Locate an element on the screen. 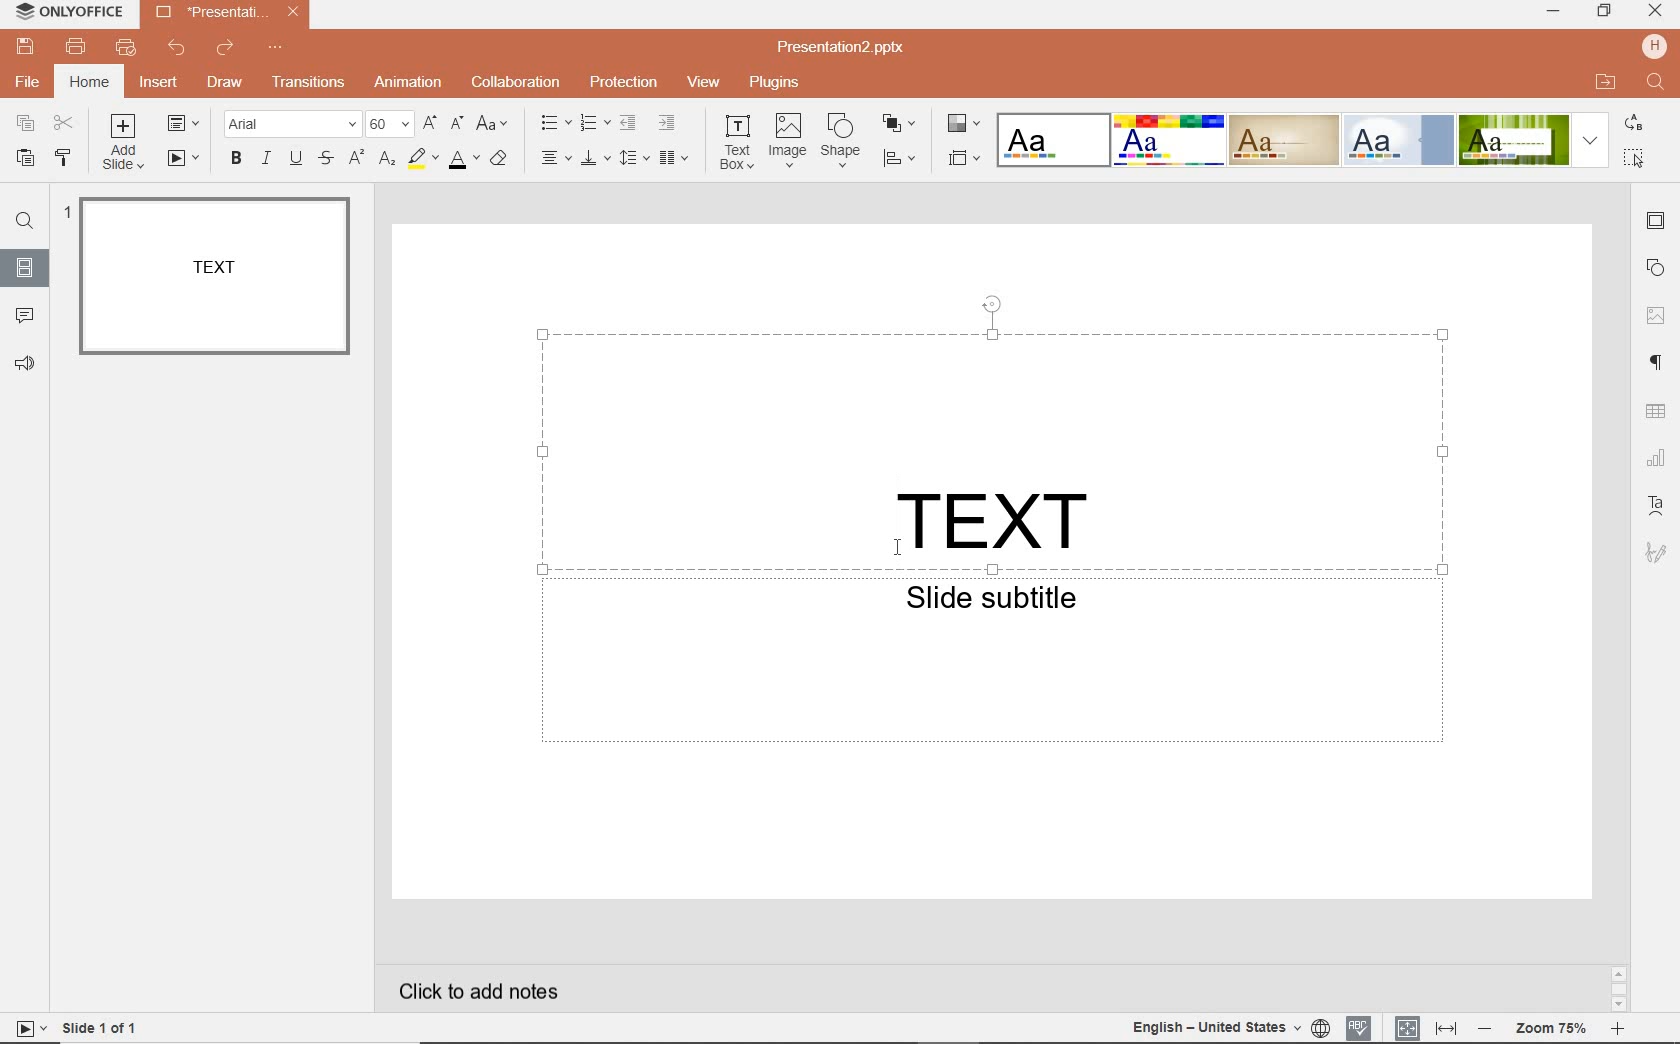 The height and width of the screenshot is (1044, 1680). FONT SIZE is located at coordinates (391, 125).